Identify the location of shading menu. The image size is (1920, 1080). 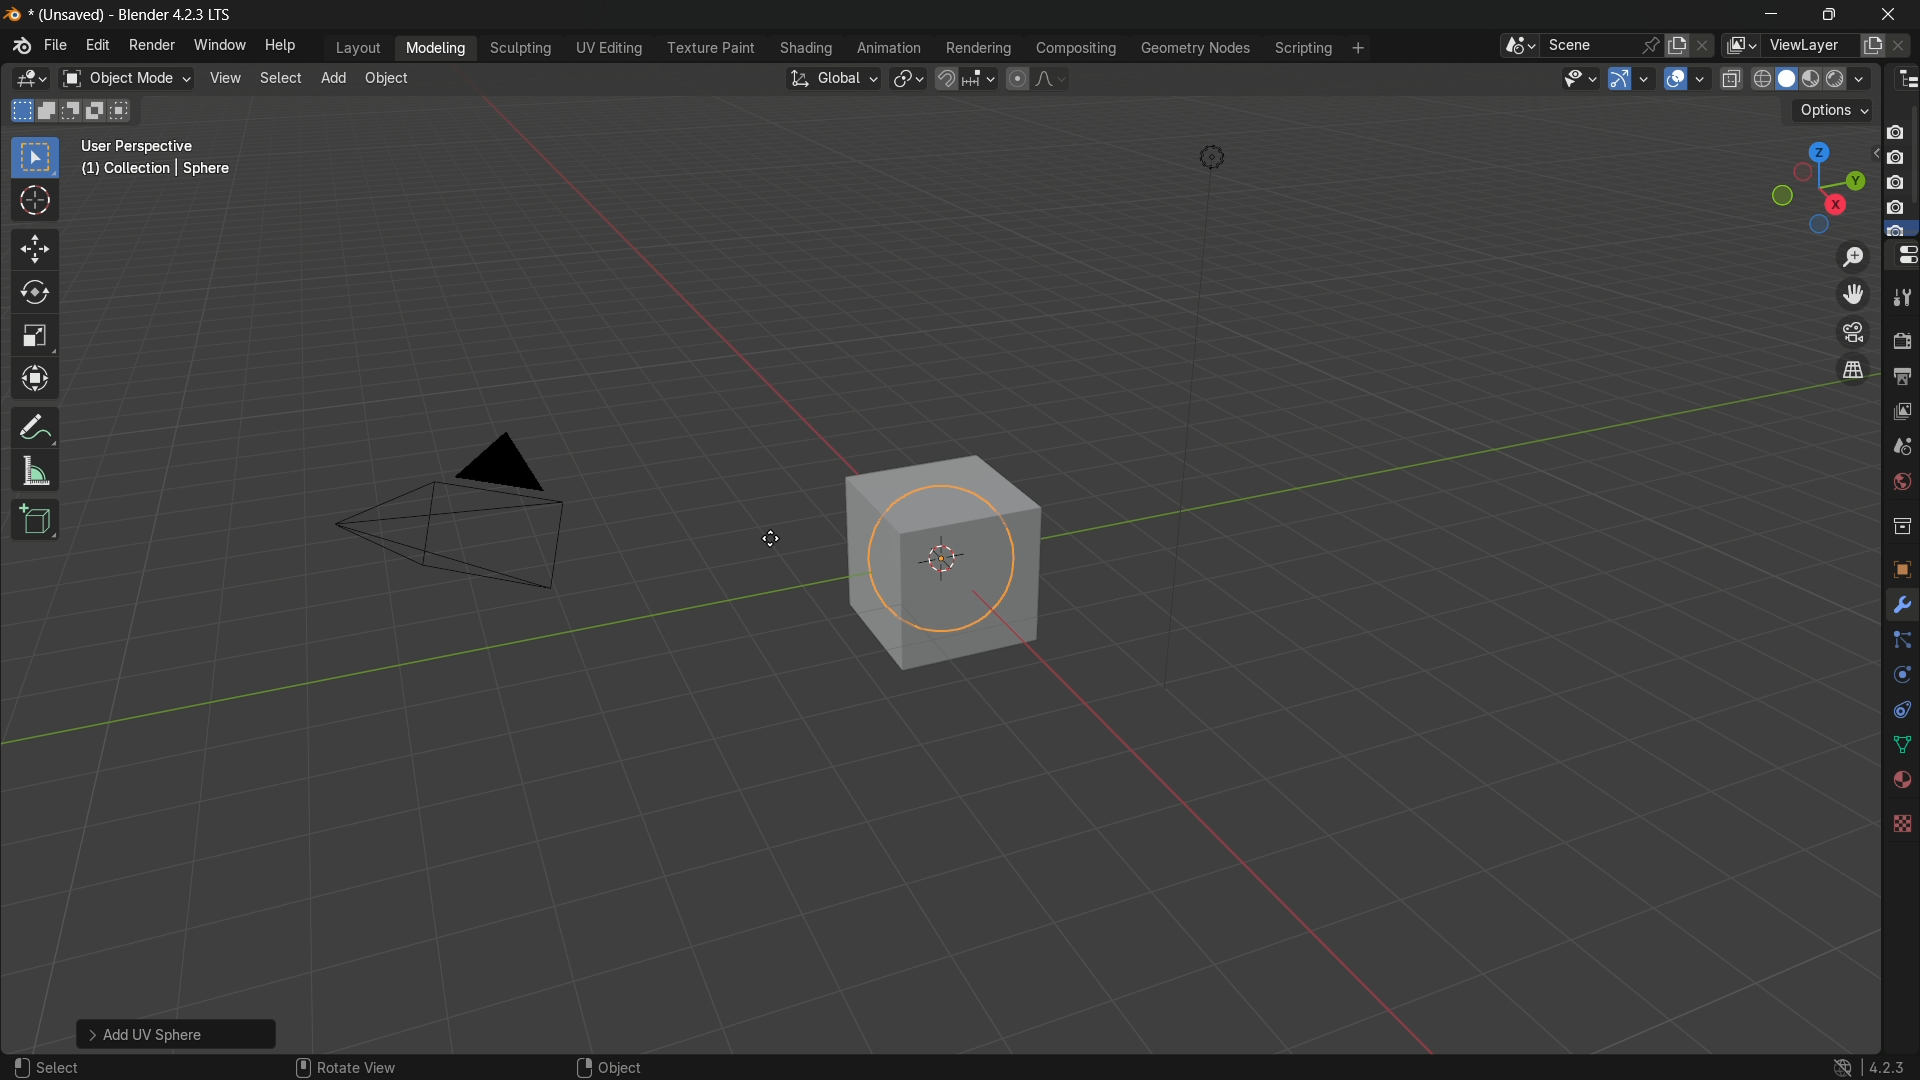
(806, 48).